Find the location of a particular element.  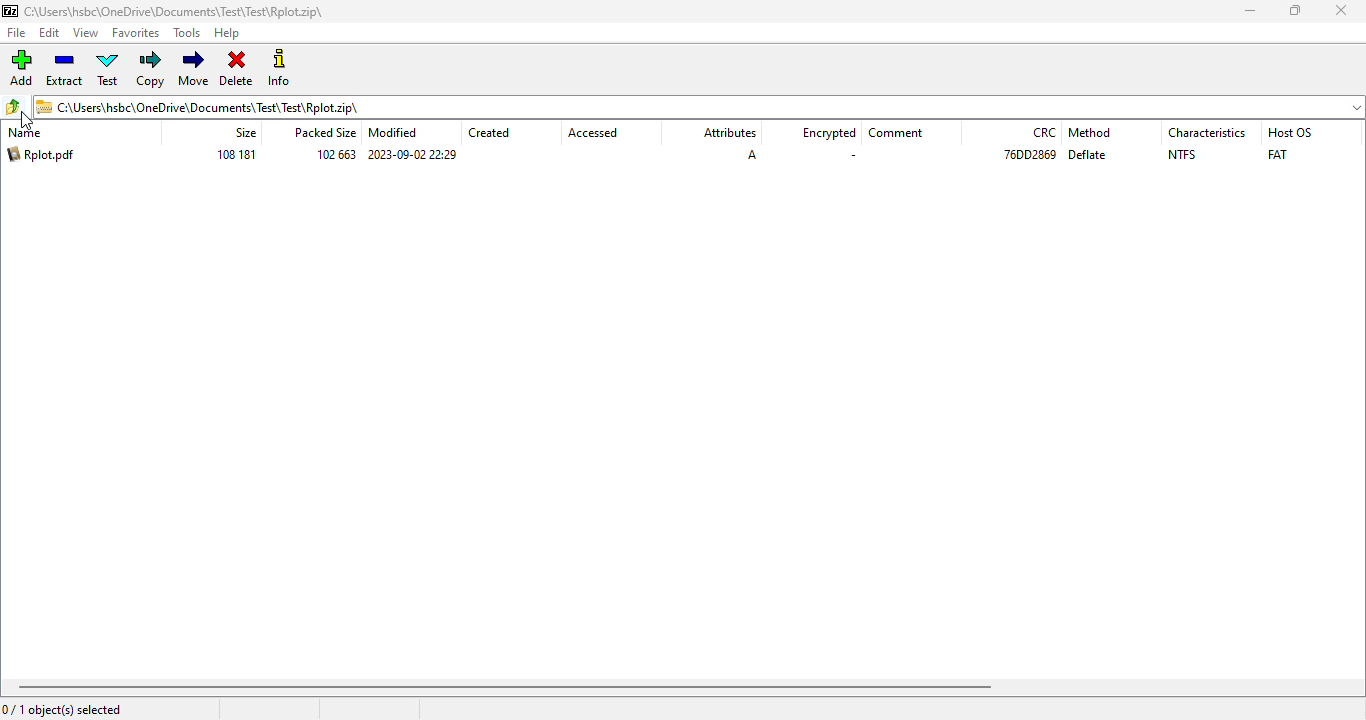

encrypted is located at coordinates (829, 133).